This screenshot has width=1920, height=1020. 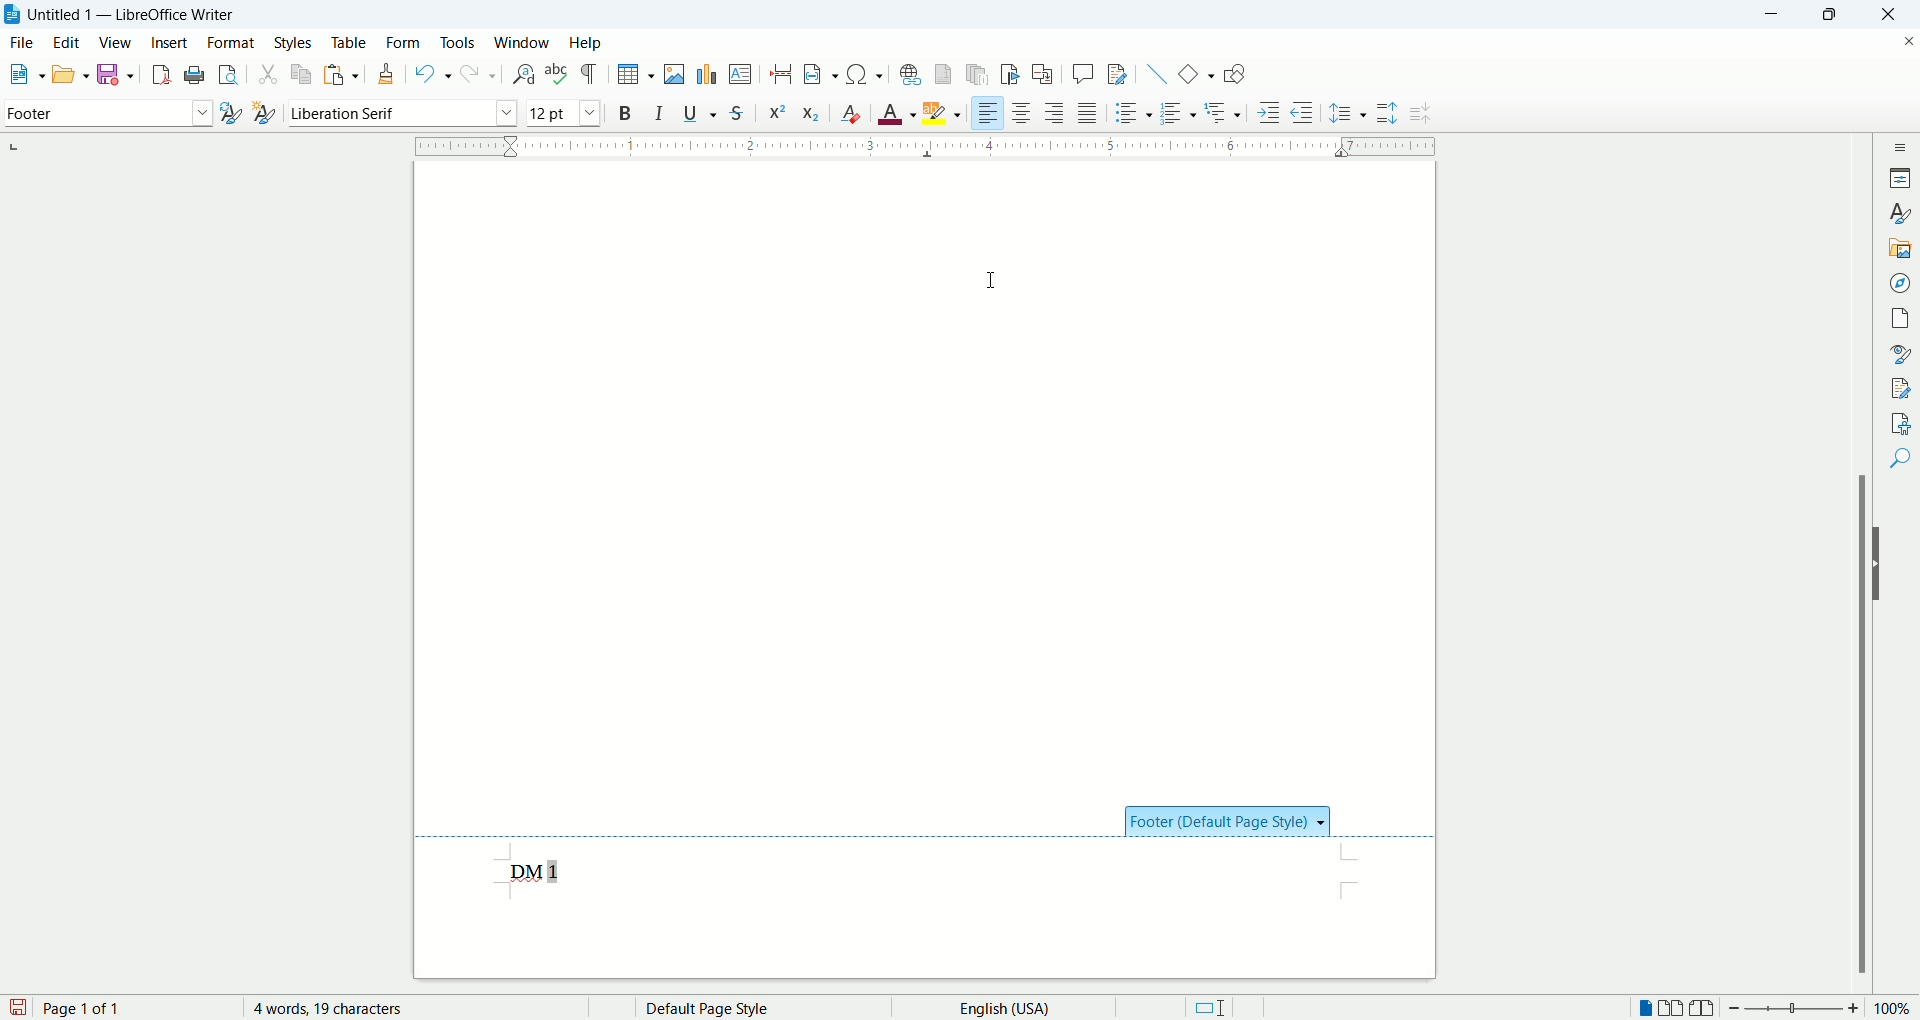 I want to click on insert bookmark, so click(x=1014, y=74).